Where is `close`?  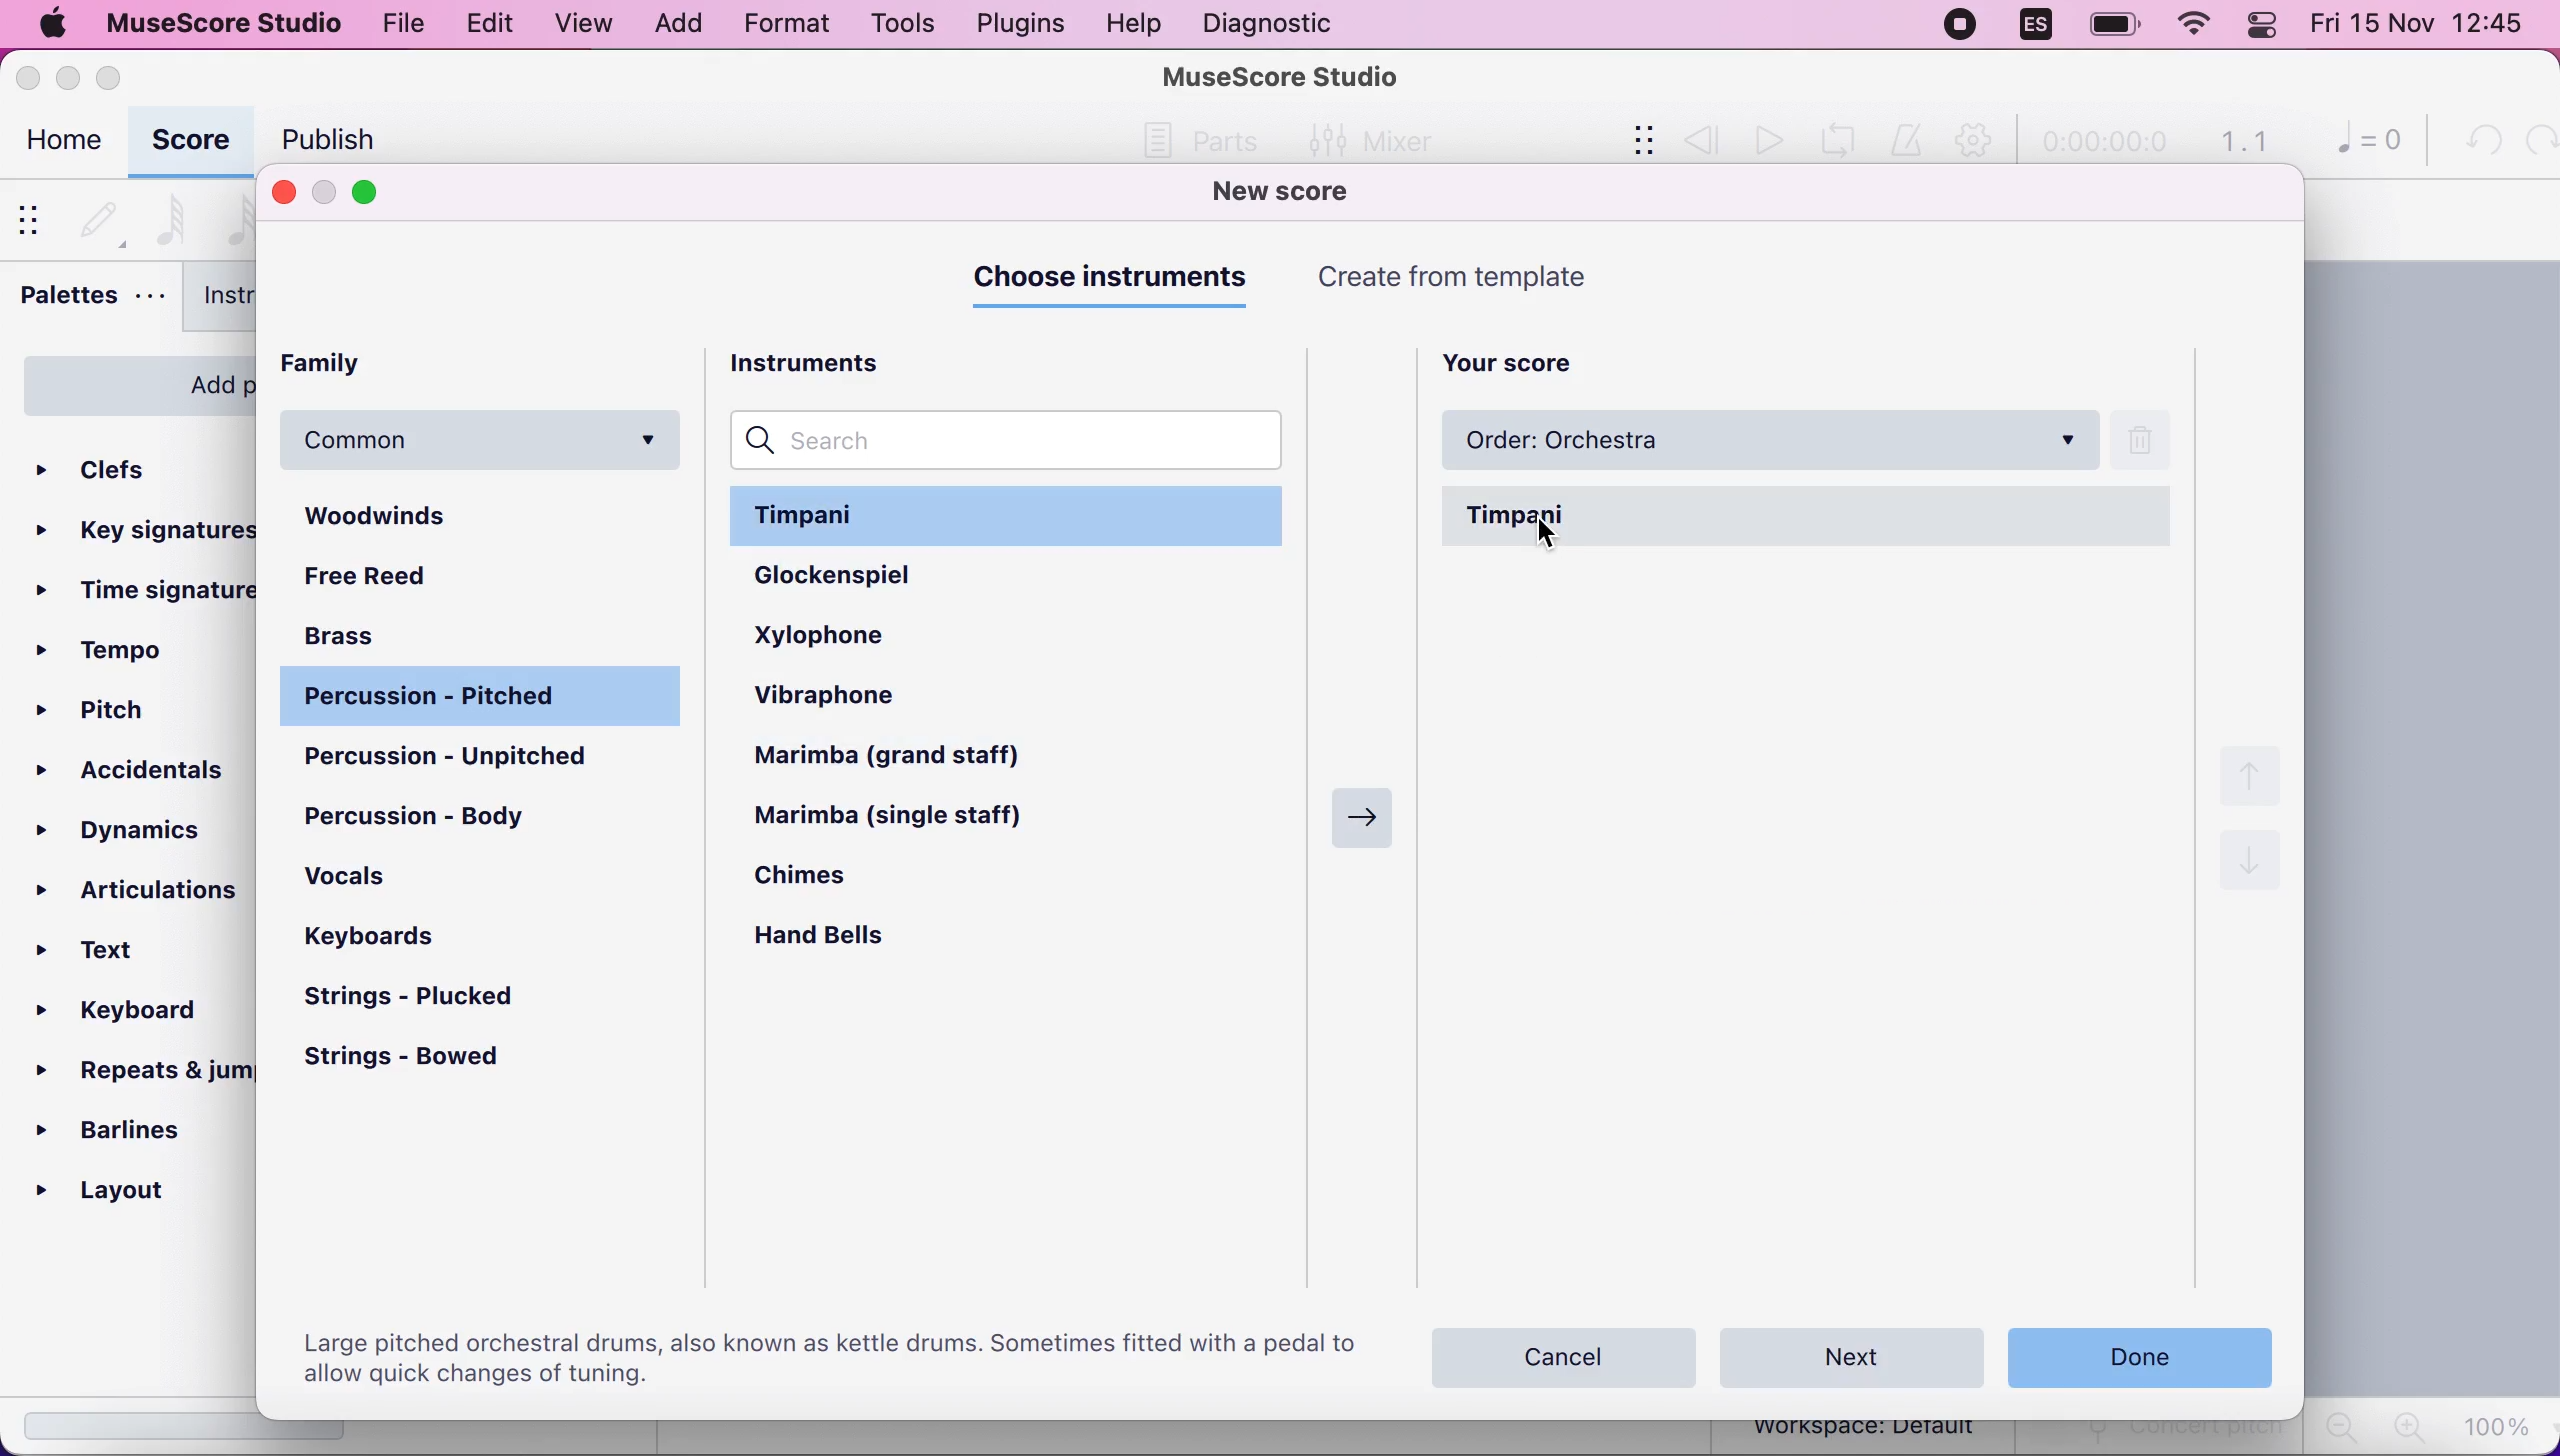
close is located at coordinates (283, 191).